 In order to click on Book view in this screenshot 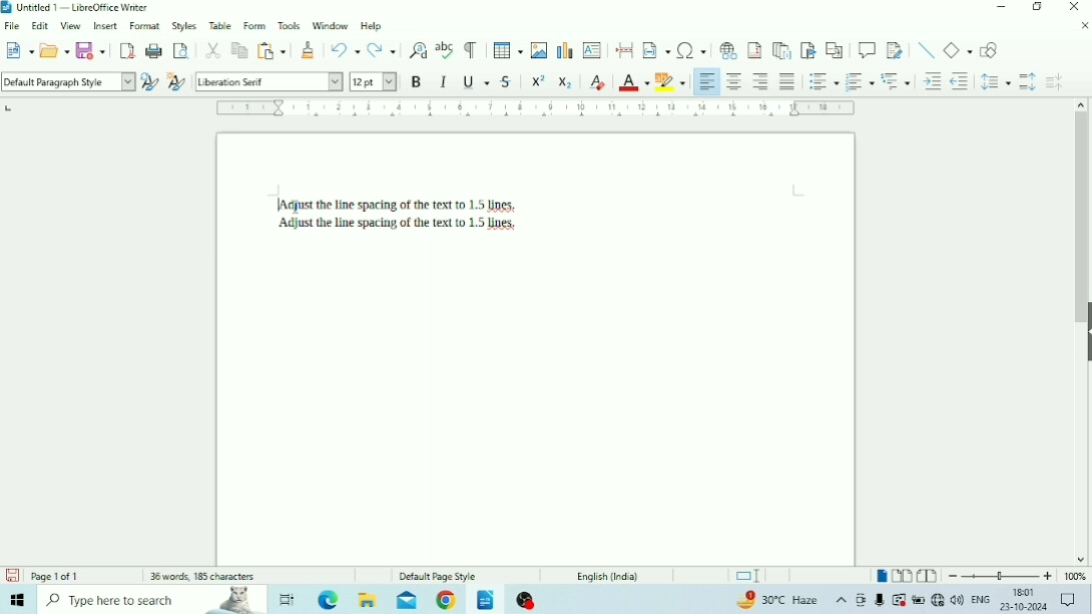, I will do `click(926, 575)`.